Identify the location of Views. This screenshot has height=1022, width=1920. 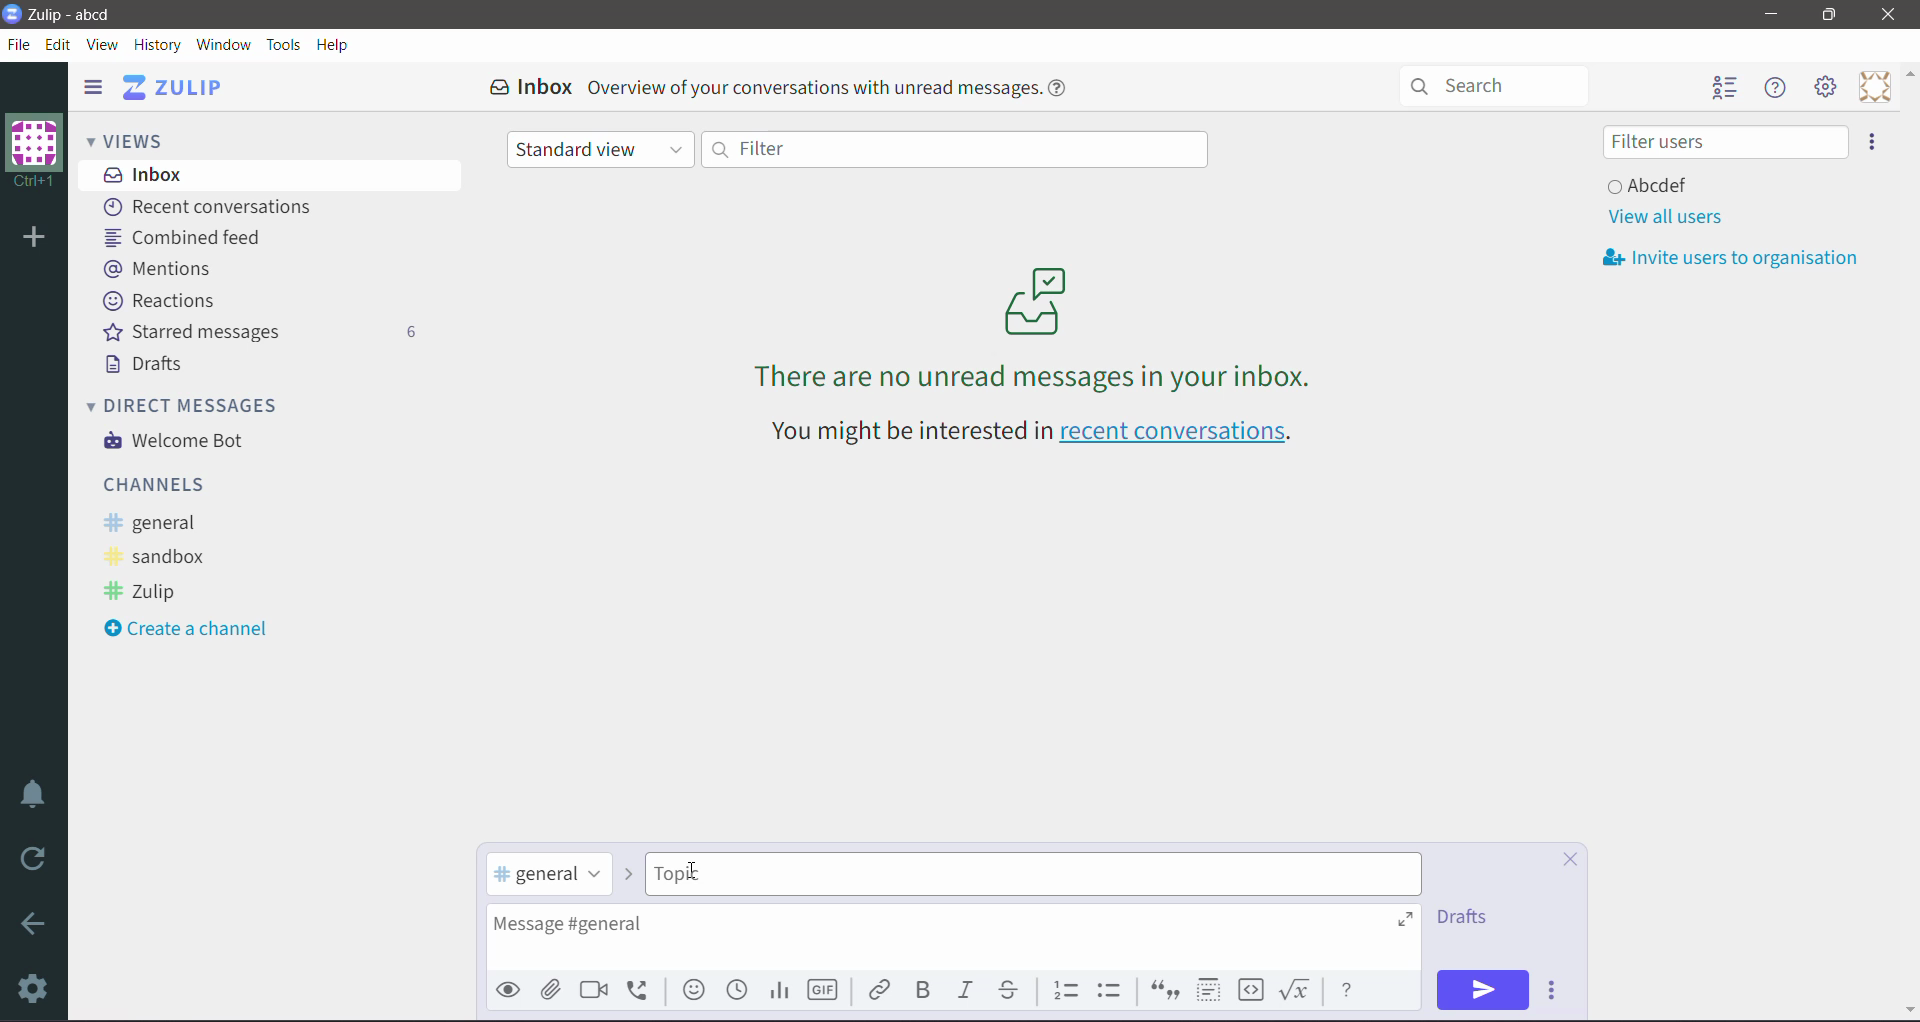
(140, 139).